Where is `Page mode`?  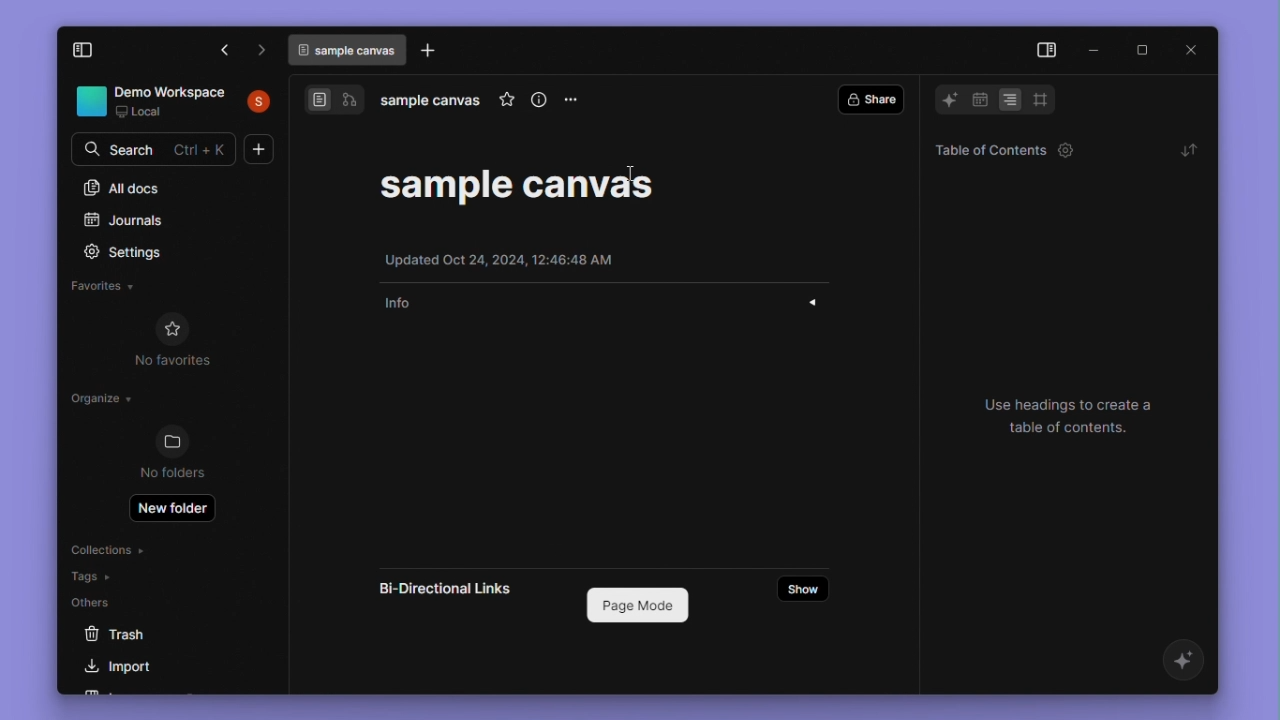 Page mode is located at coordinates (635, 604).